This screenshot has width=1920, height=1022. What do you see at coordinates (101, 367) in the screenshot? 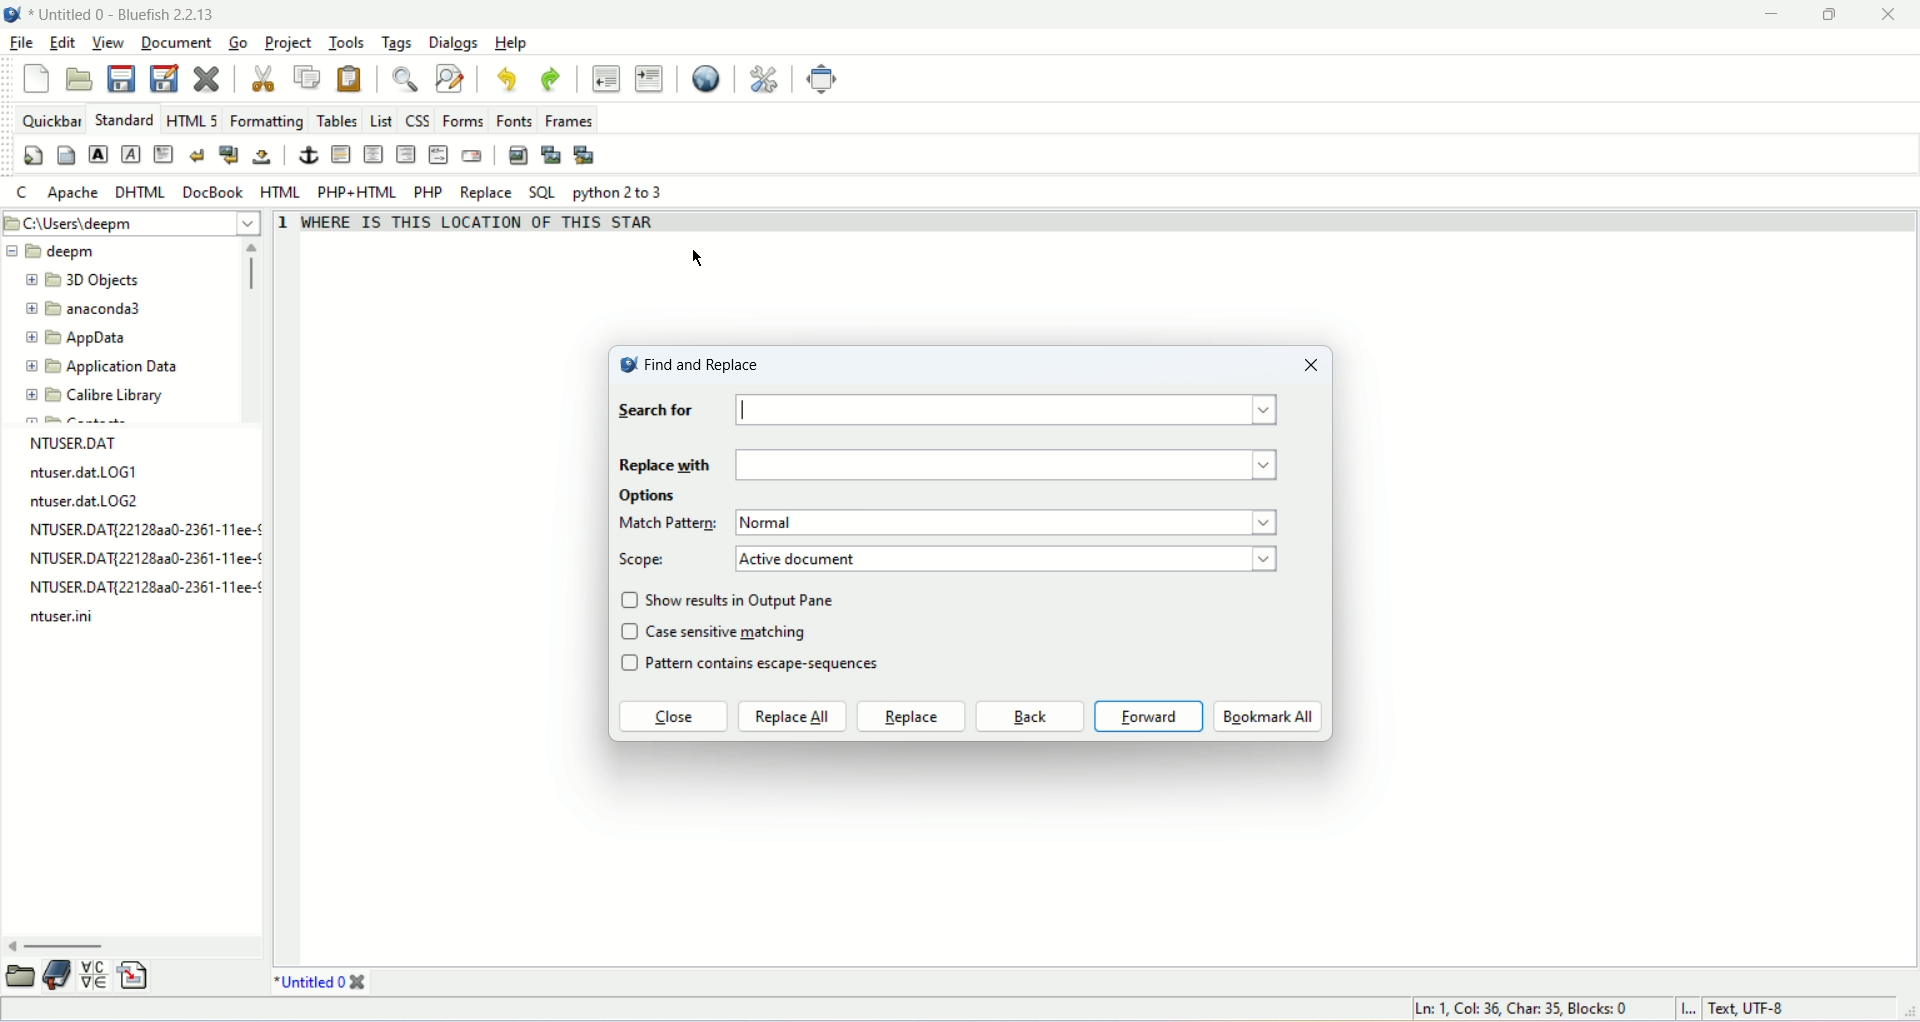
I see `Application Data` at bounding box center [101, 367].